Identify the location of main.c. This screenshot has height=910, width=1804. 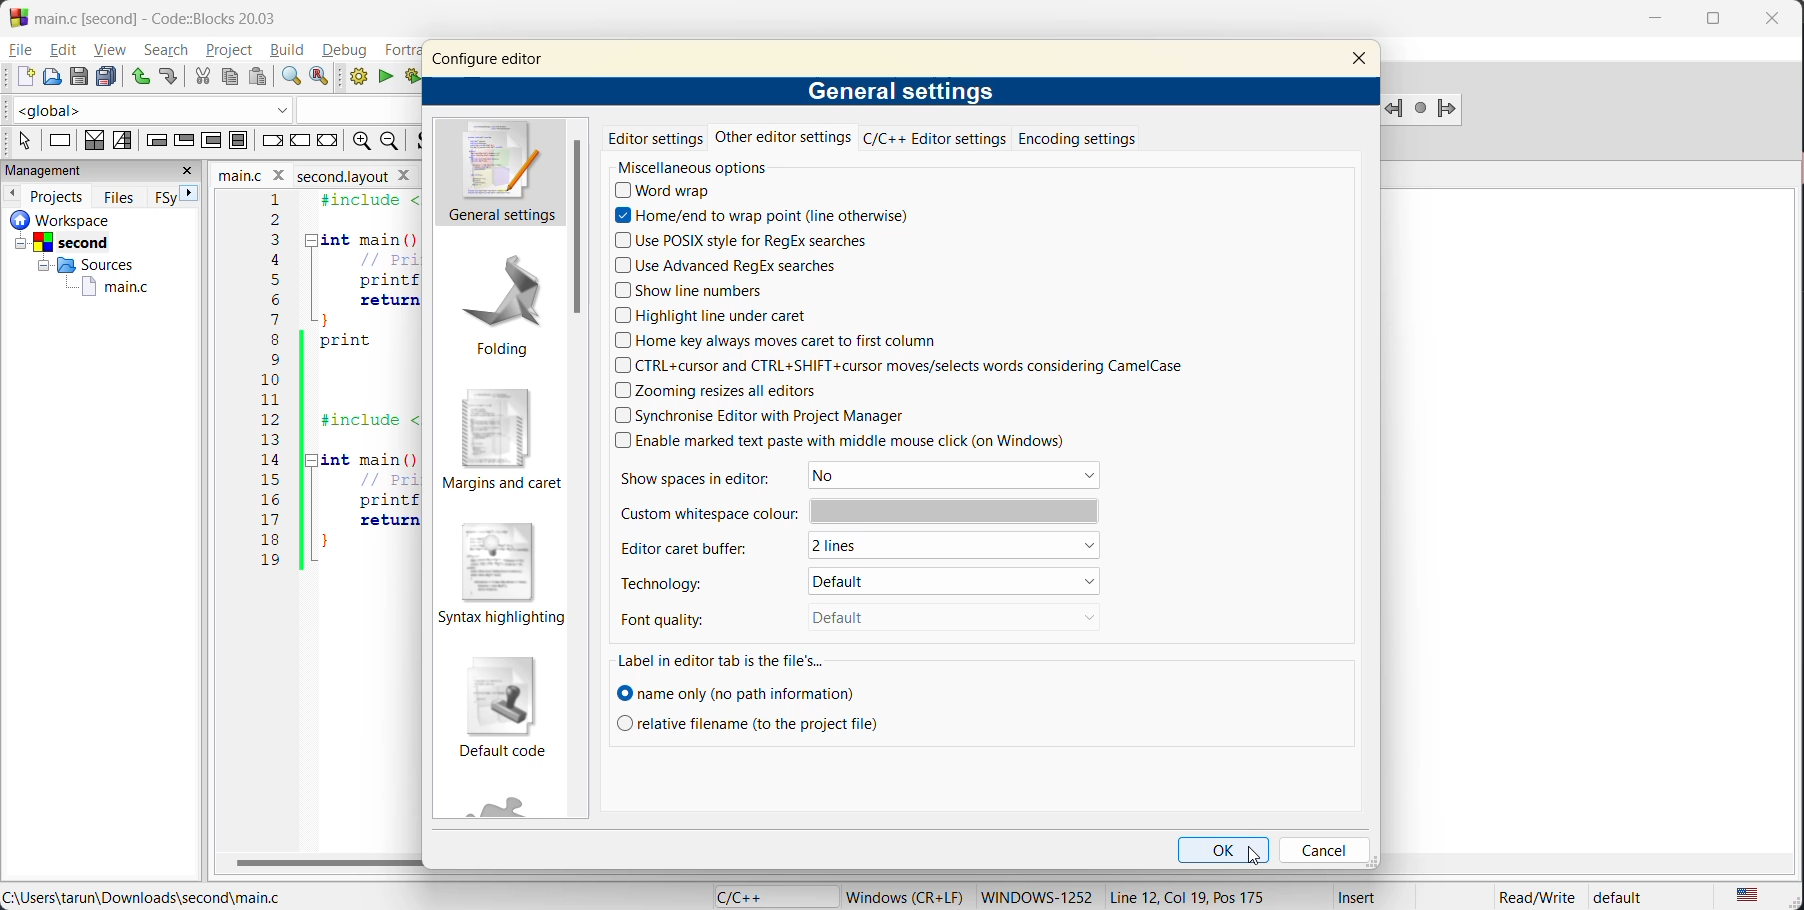
(101, 286).